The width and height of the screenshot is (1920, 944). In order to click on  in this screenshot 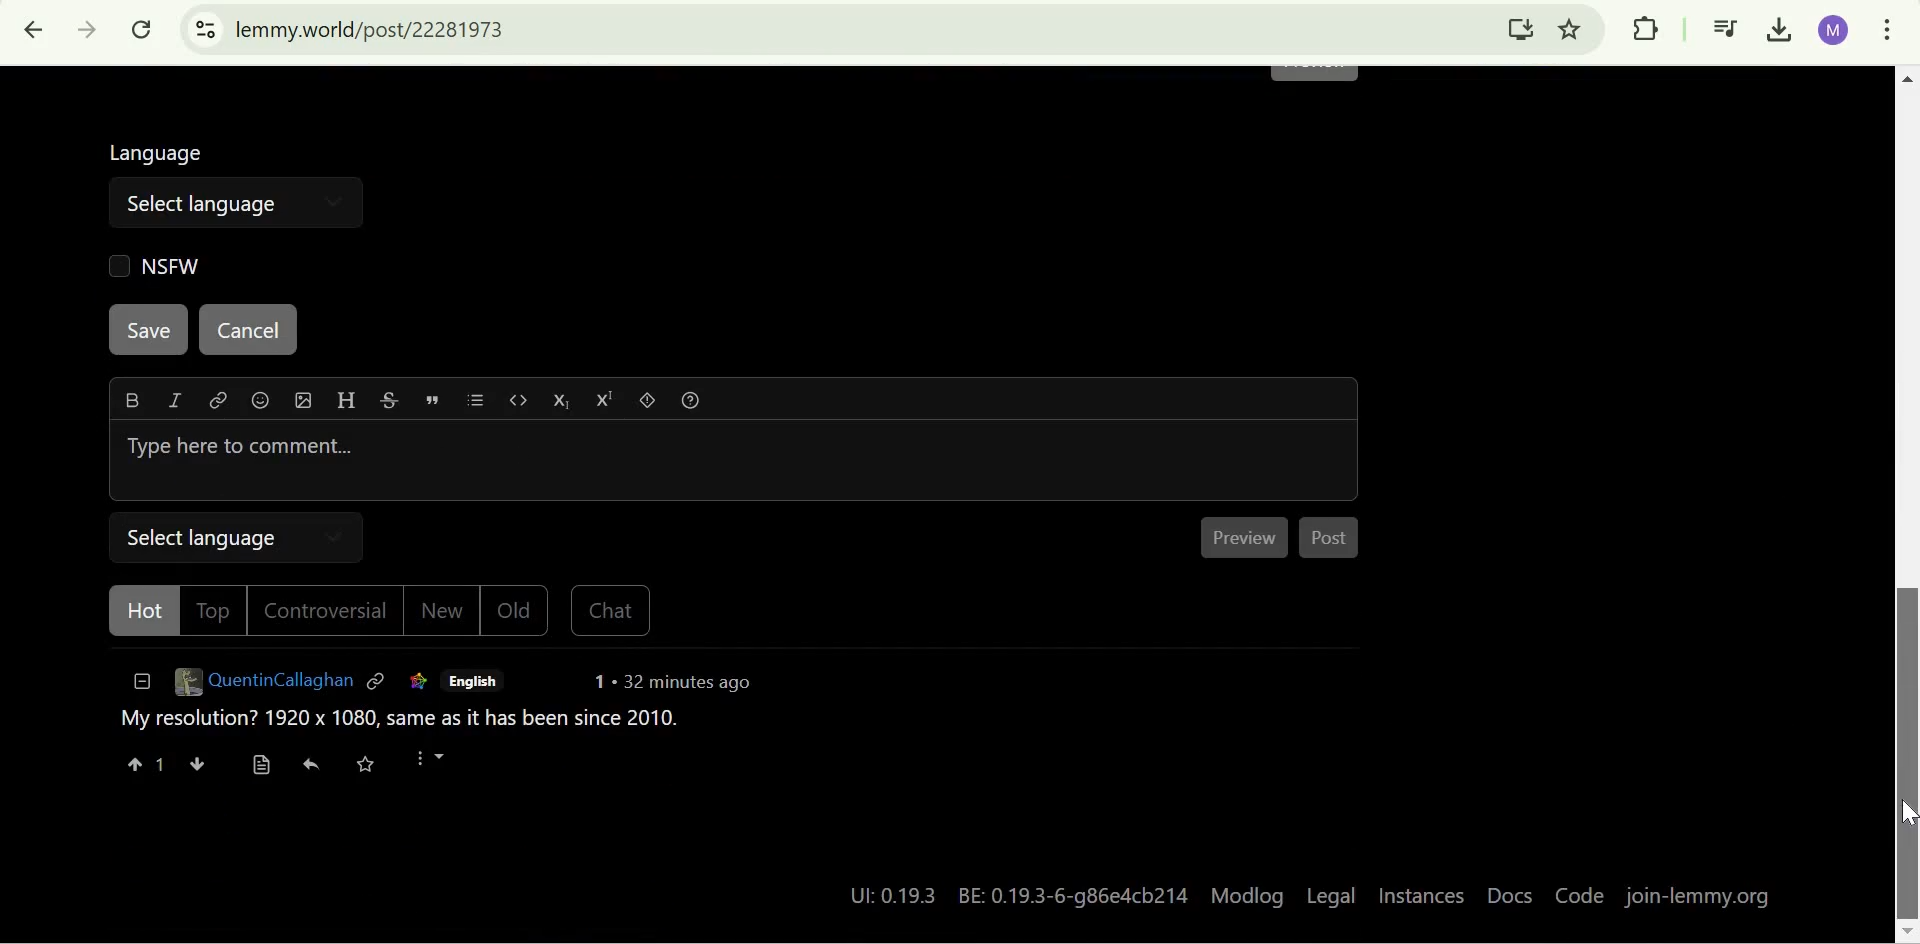, I will do `click(608, 403)`.